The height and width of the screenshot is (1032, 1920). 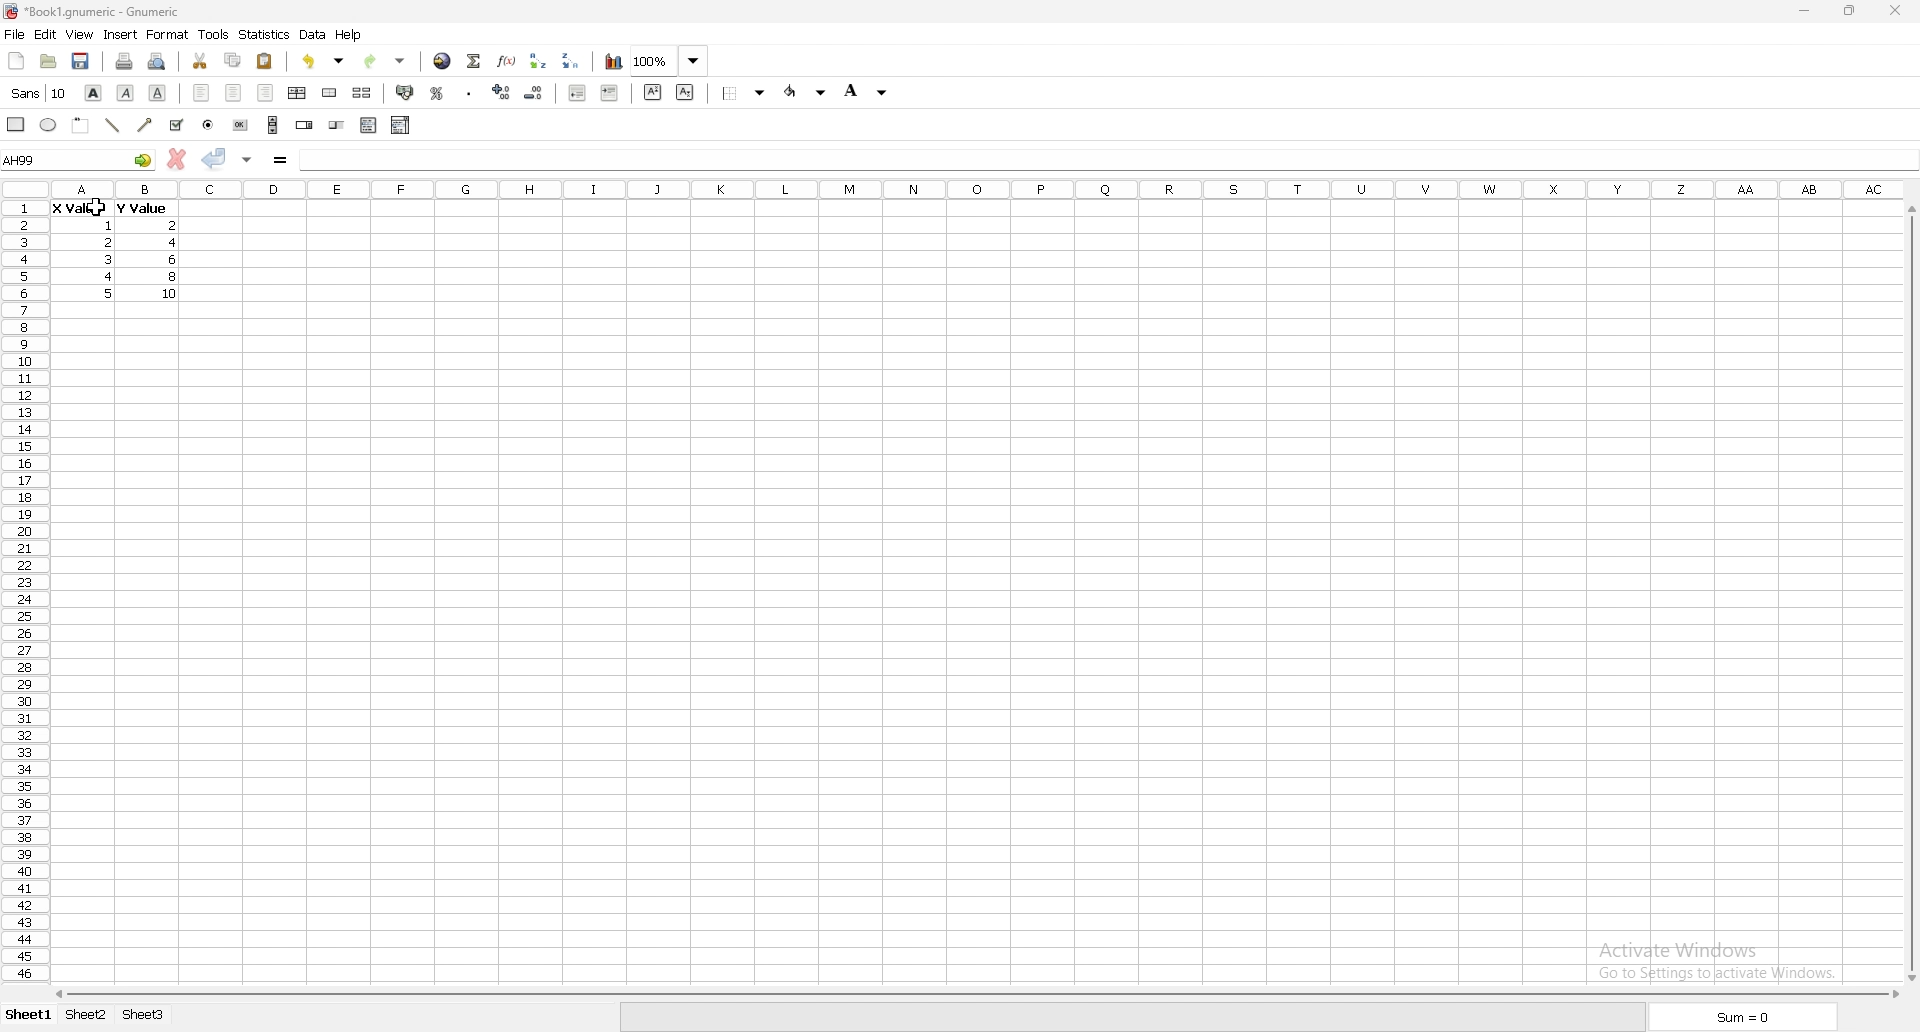 What do you see at coordinates (178, 159) in the screenshot?
I see `cancel change` at bounding box center [178, 159].